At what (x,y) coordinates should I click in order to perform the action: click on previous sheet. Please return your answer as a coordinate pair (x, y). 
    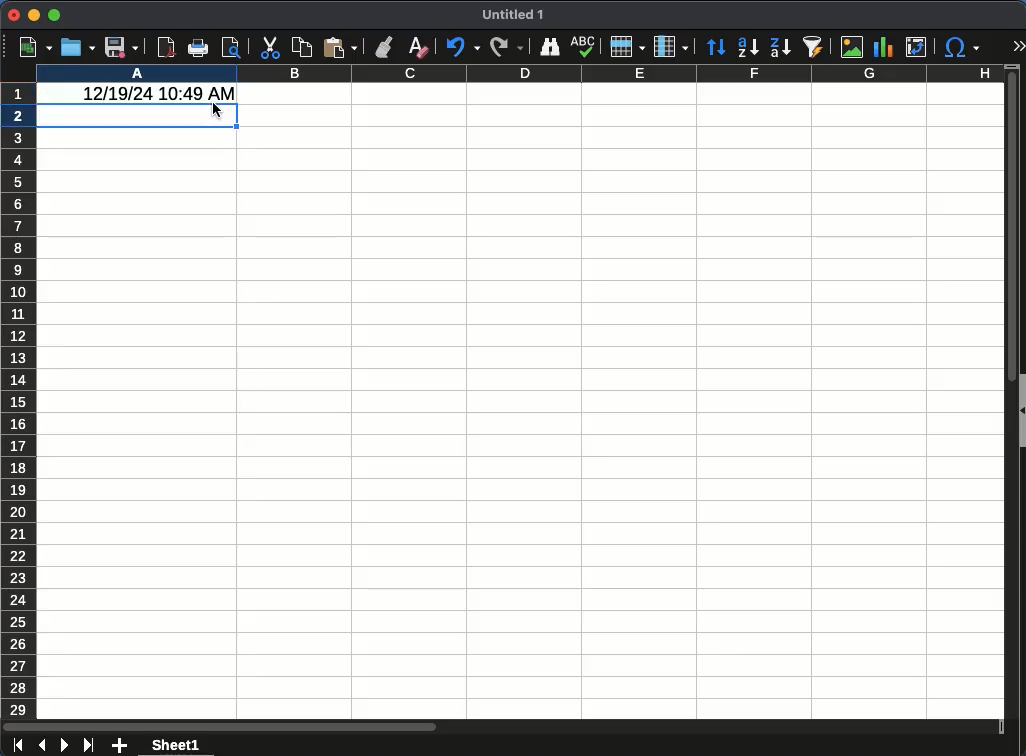
    Looking at the image, I should click on (41, 746).